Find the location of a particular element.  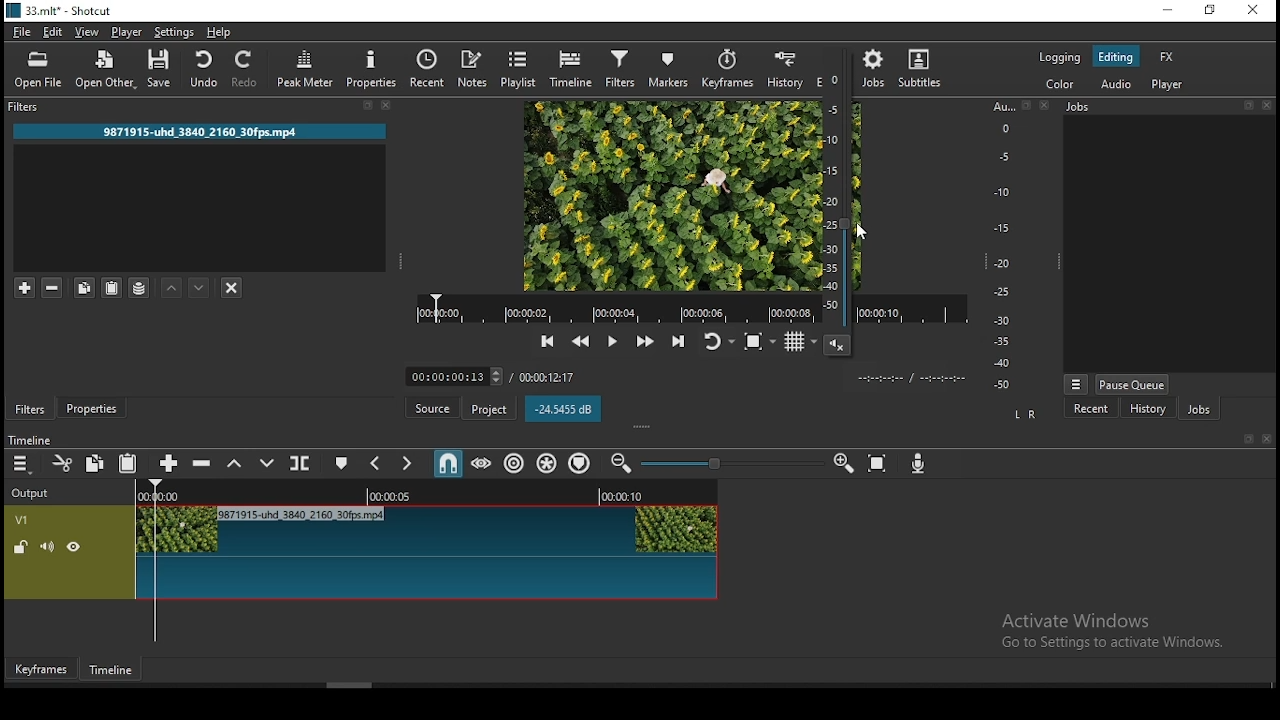

toggle zoom is located at coordinates (758, 344).